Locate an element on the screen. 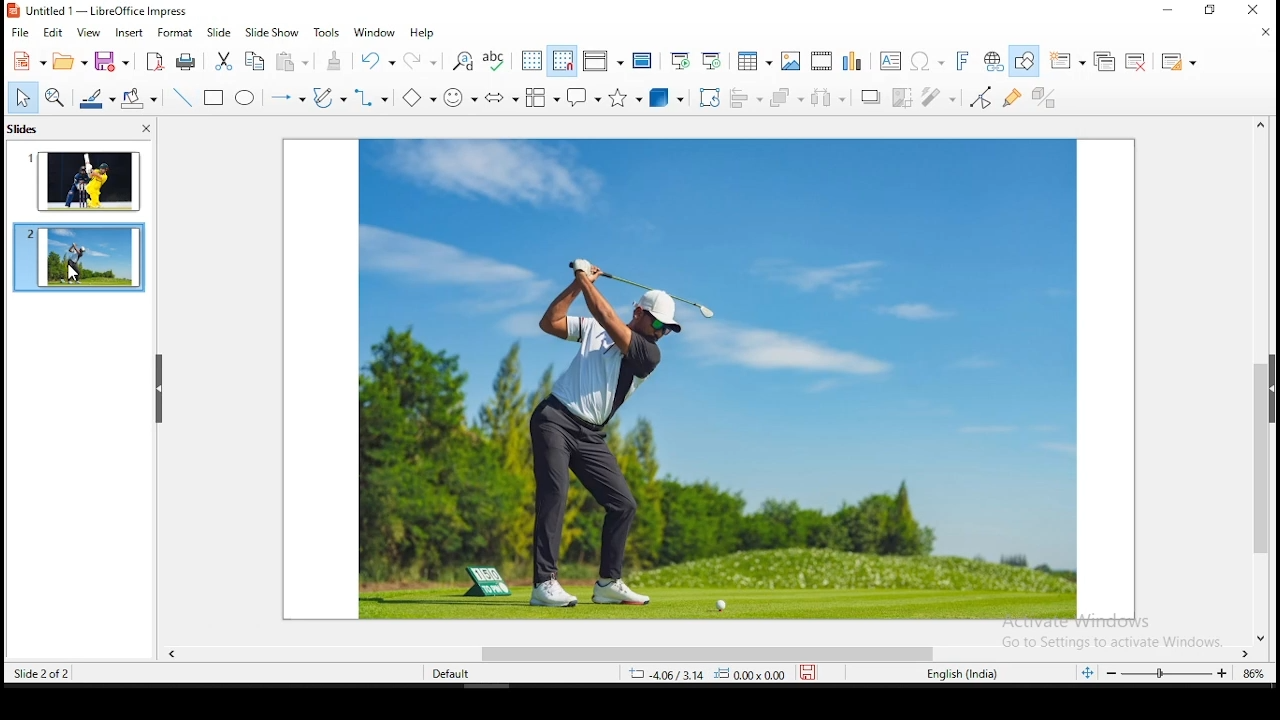 This screenshot has height=720, width=1280. display grid is located at coordinates (530, 59).